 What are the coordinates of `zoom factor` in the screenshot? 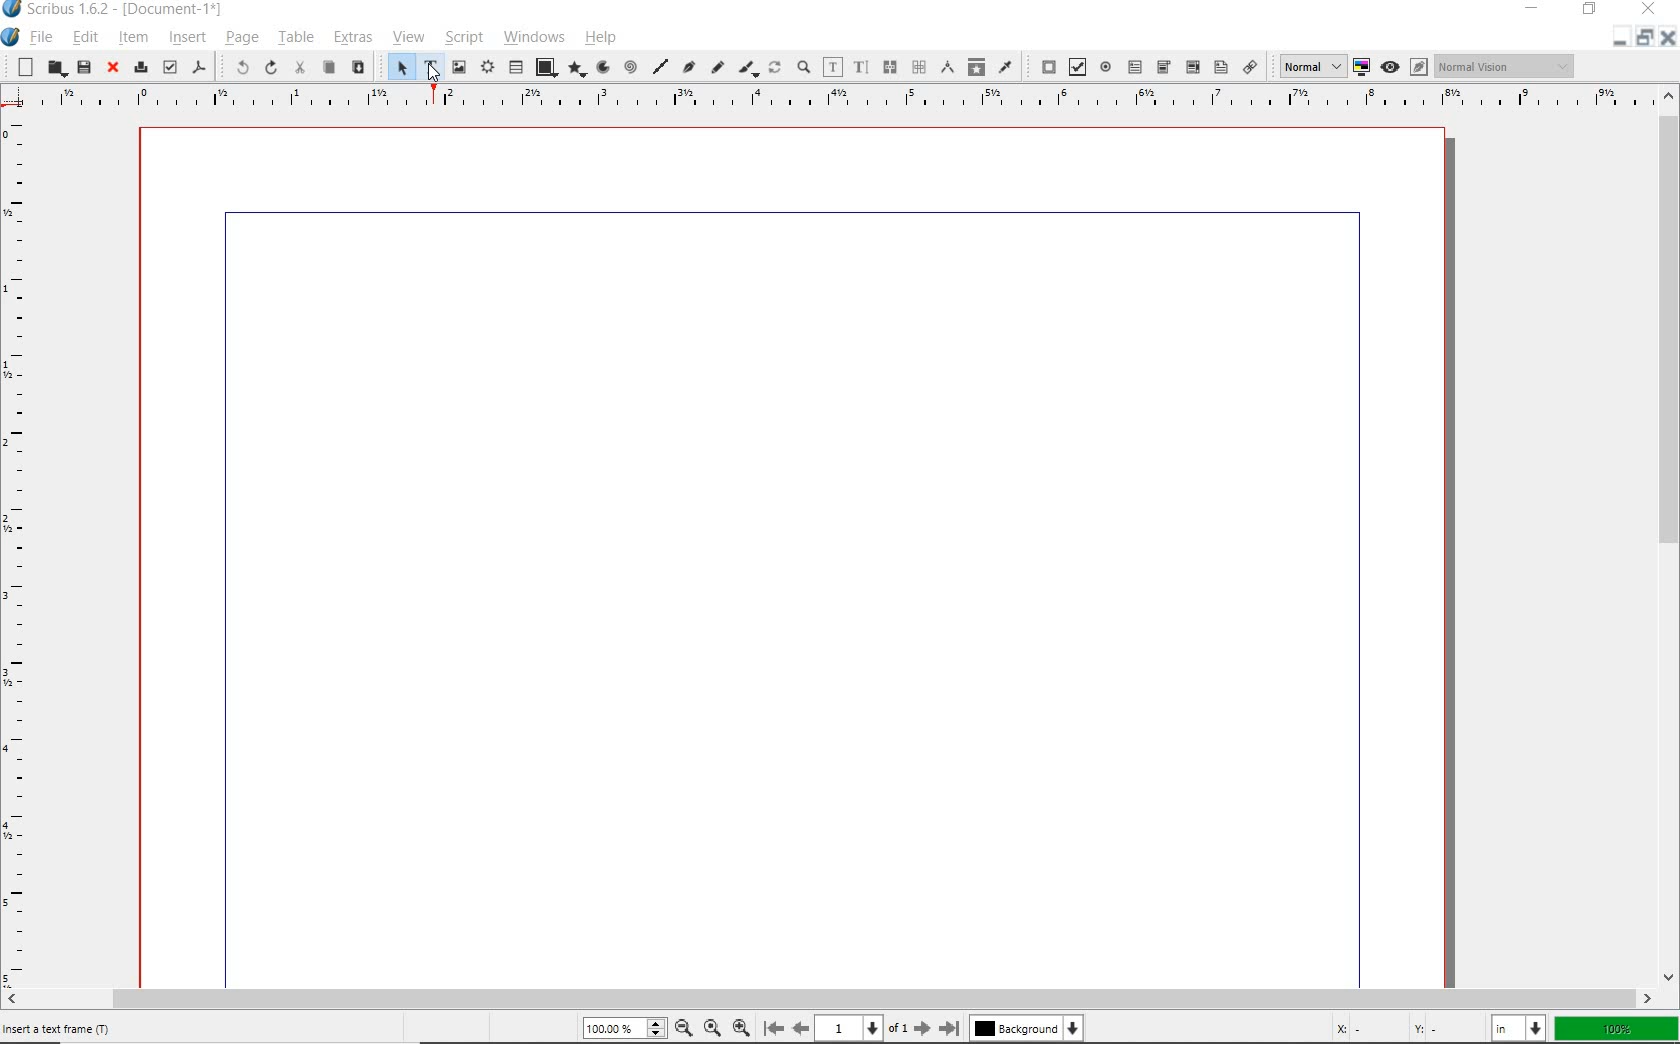 It's located at (1618, 1028).